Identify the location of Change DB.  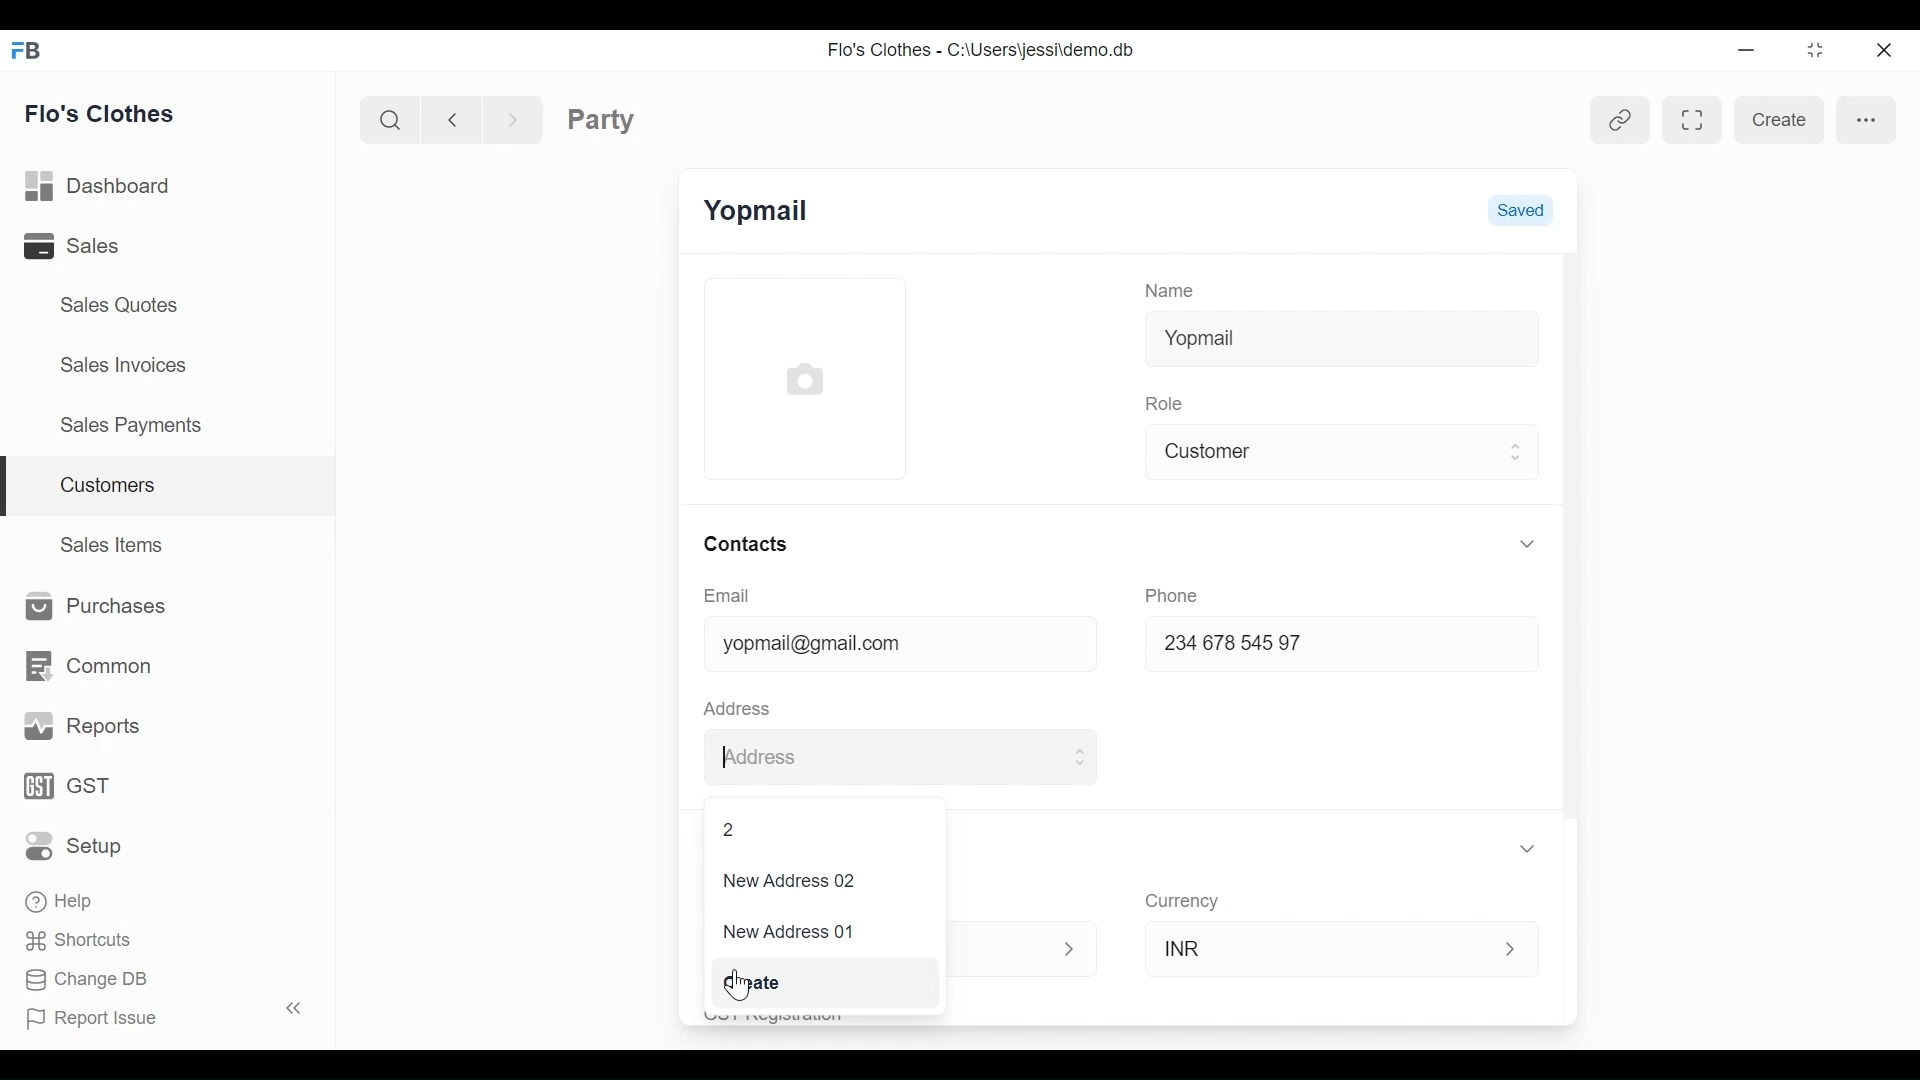
(88, 982).